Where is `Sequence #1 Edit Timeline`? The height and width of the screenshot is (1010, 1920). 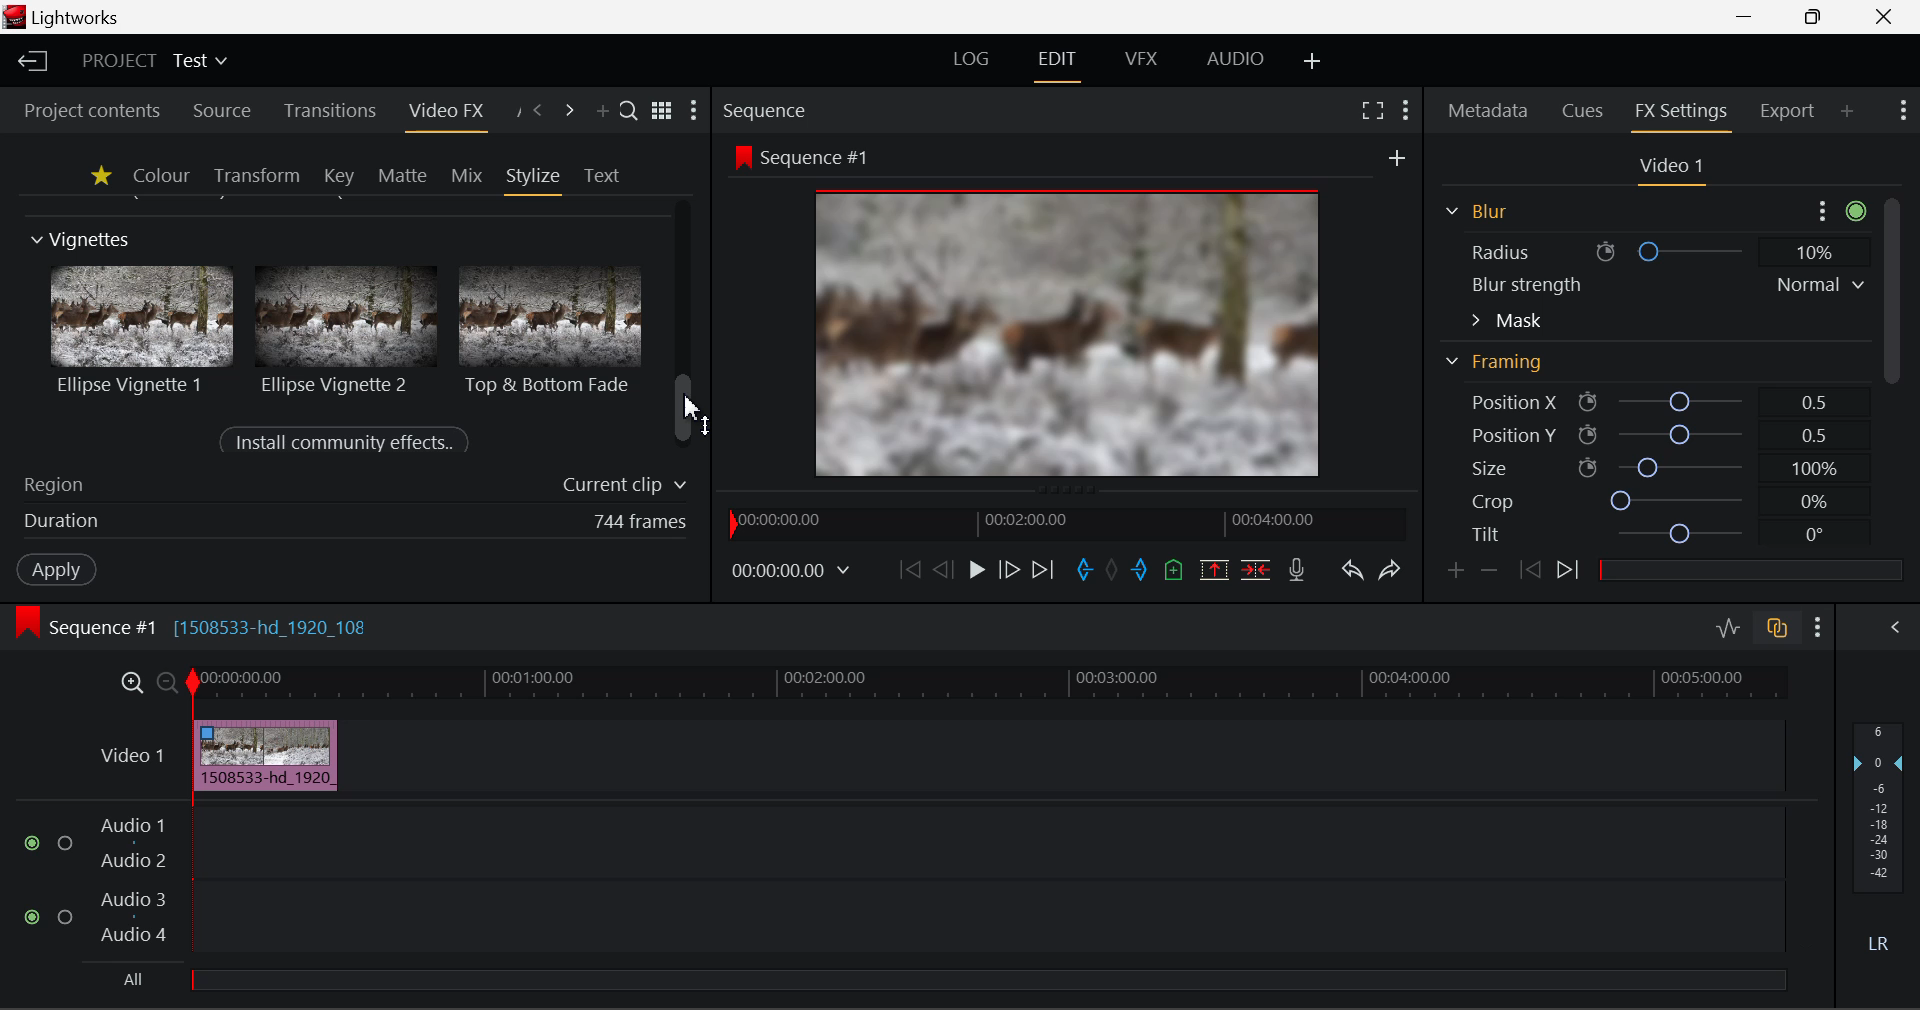 Sequence #1 Edit Timeline is located at coordinates (199, 625).